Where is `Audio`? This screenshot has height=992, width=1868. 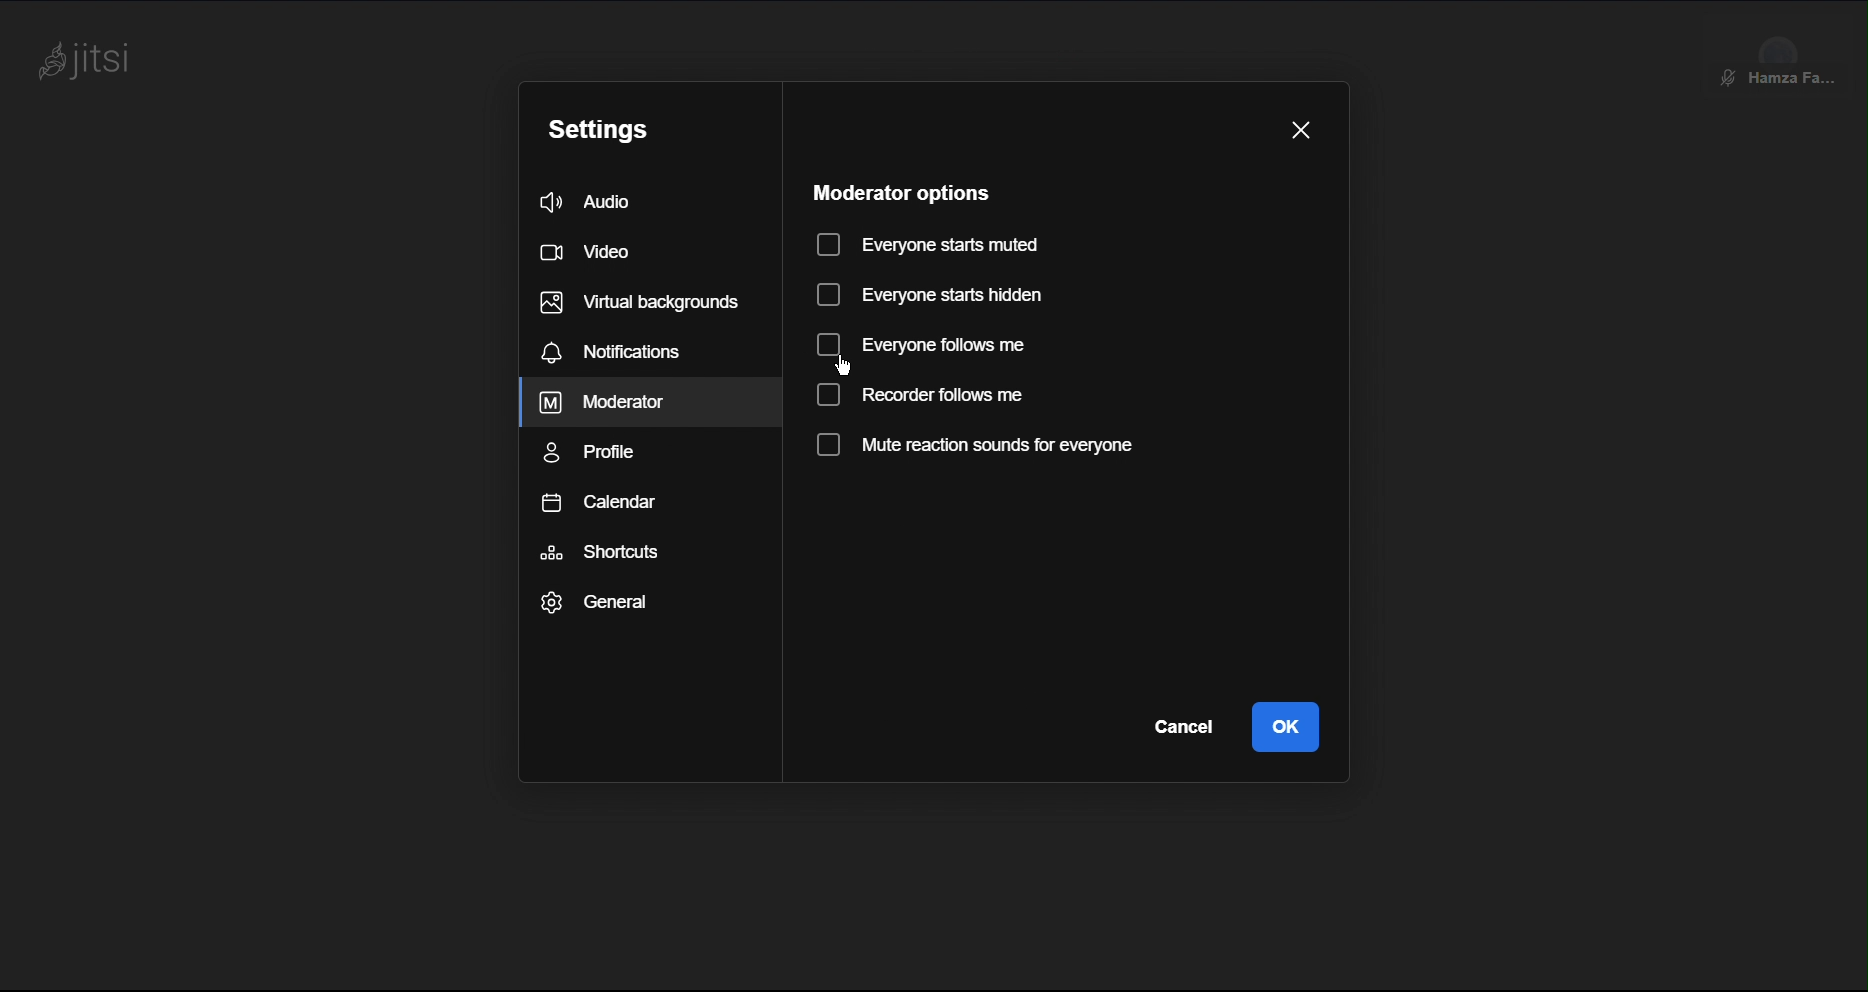
Audio is located at coordinates (612, 202).